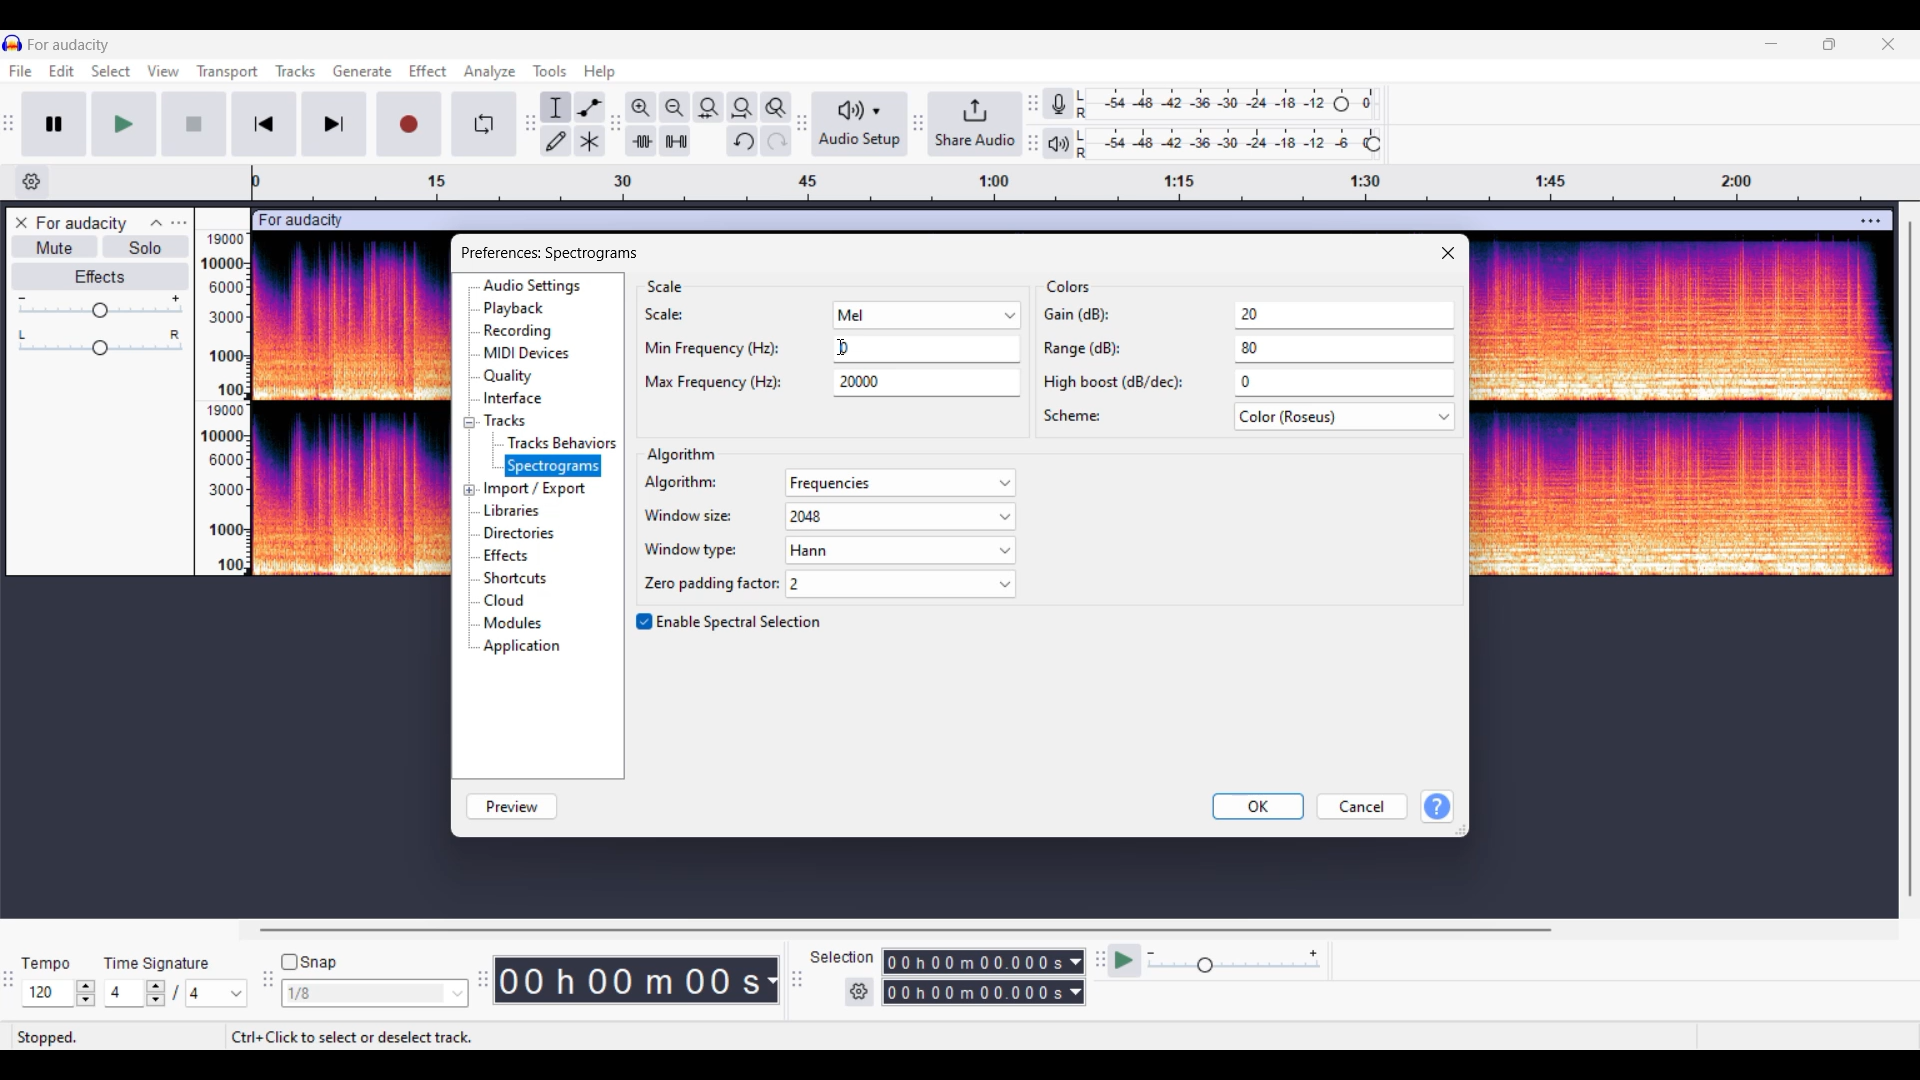  What do you see at coordinates (1248, 316) in the screenshot?
I see `gain` at bounding box center [1248, 316].